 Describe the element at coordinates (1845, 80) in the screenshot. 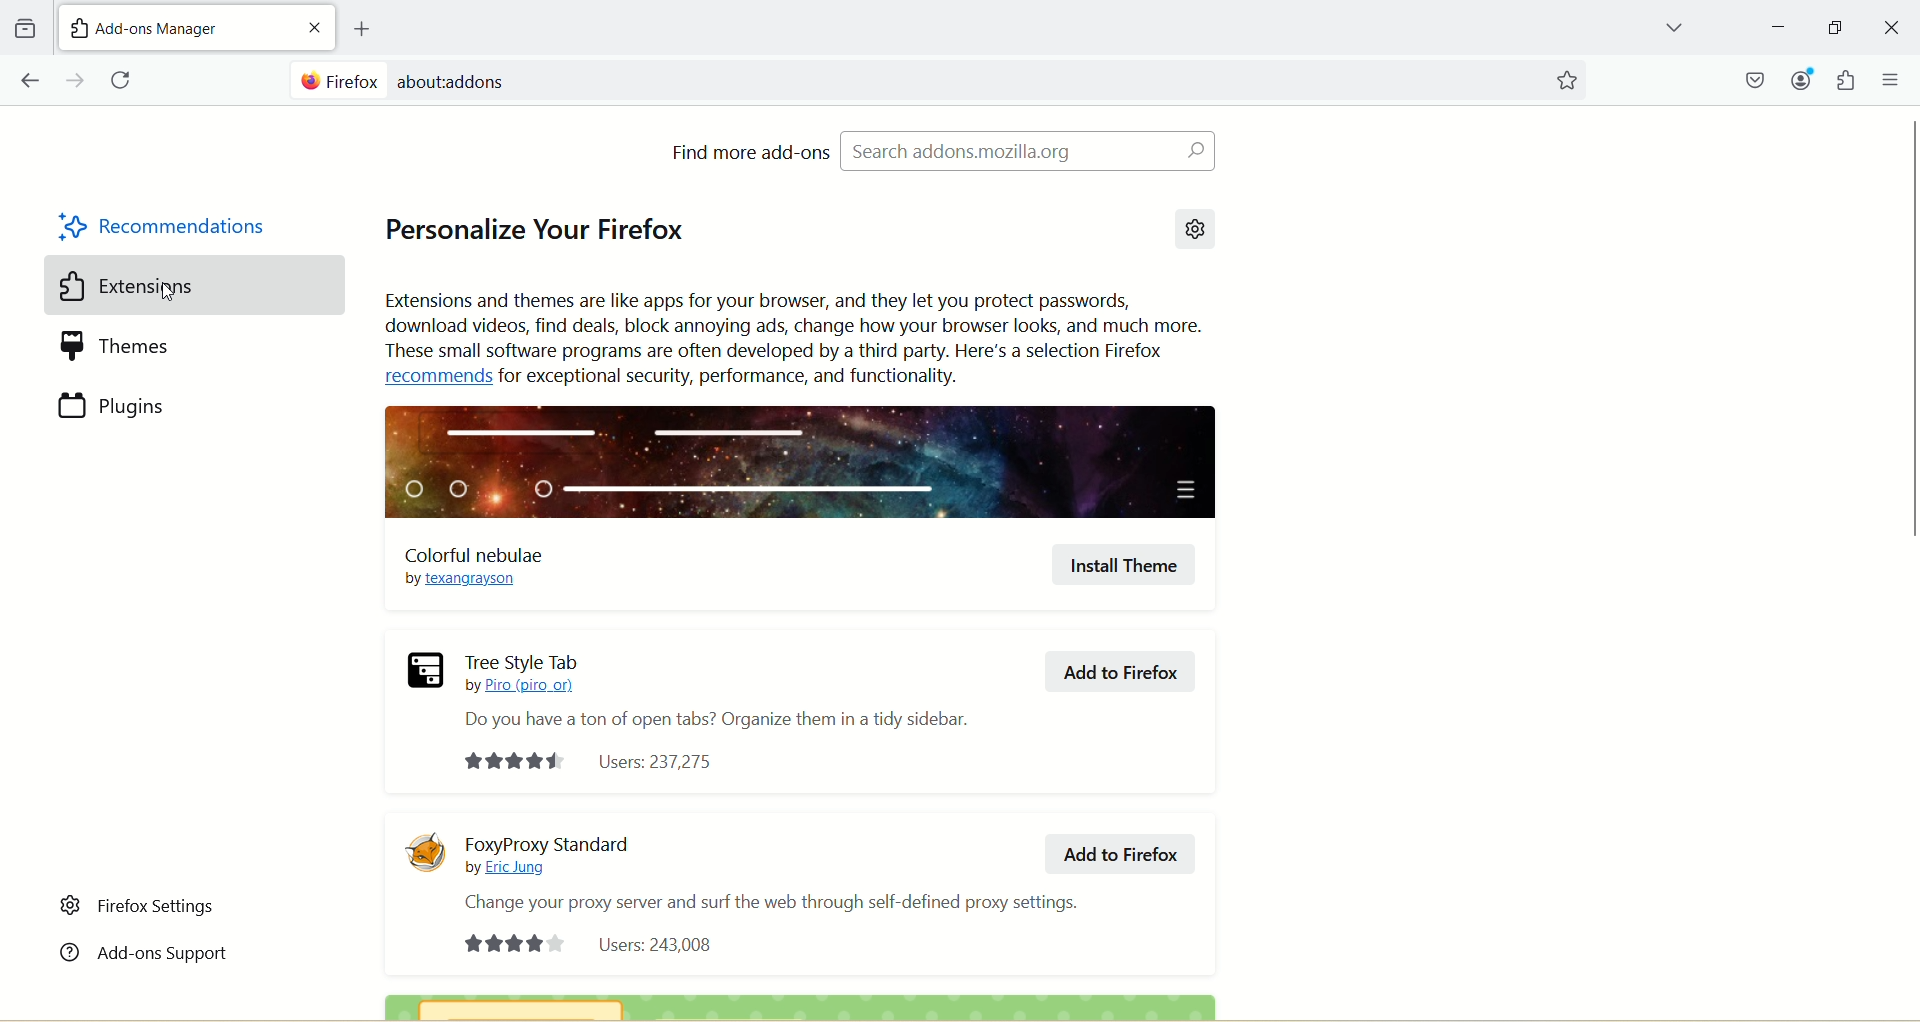

I see `Widget` at that location.